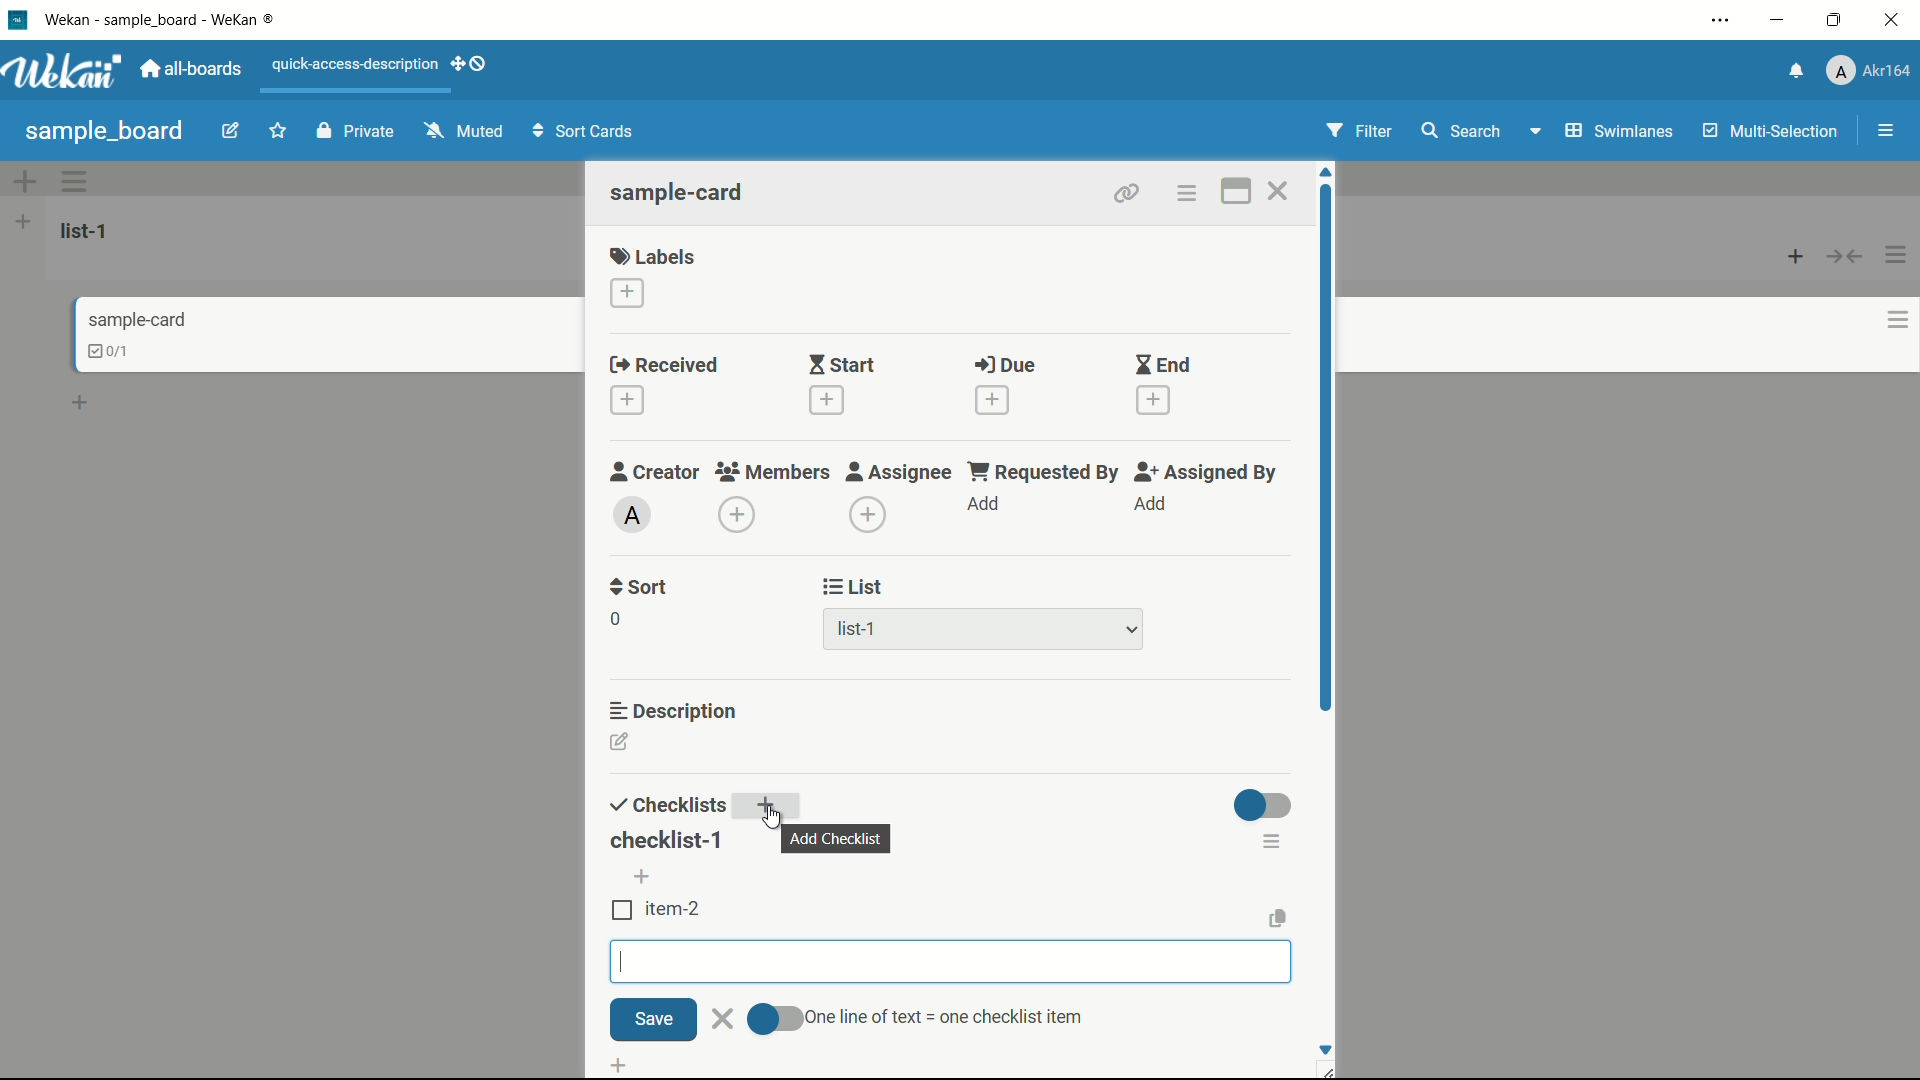  I want to click on scroll up, so click(1328, 172).